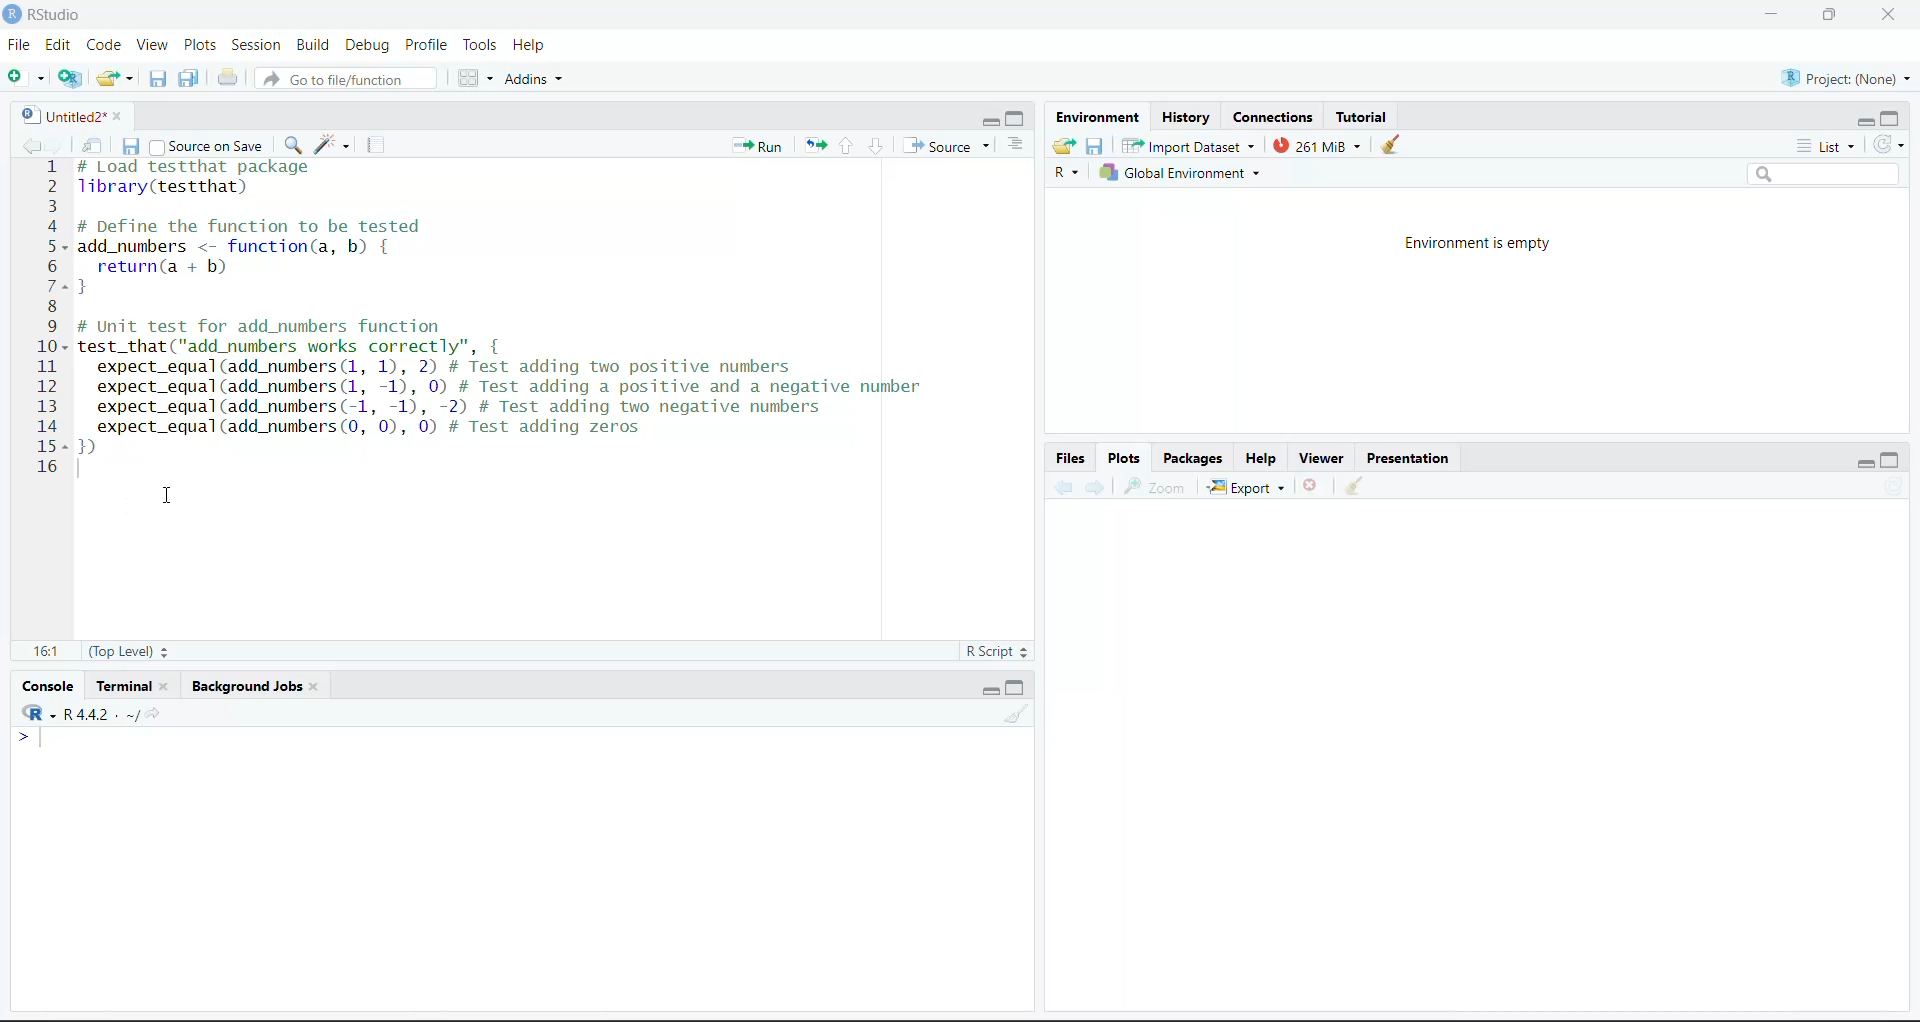  I want to click on minimize, so click(989, 689).